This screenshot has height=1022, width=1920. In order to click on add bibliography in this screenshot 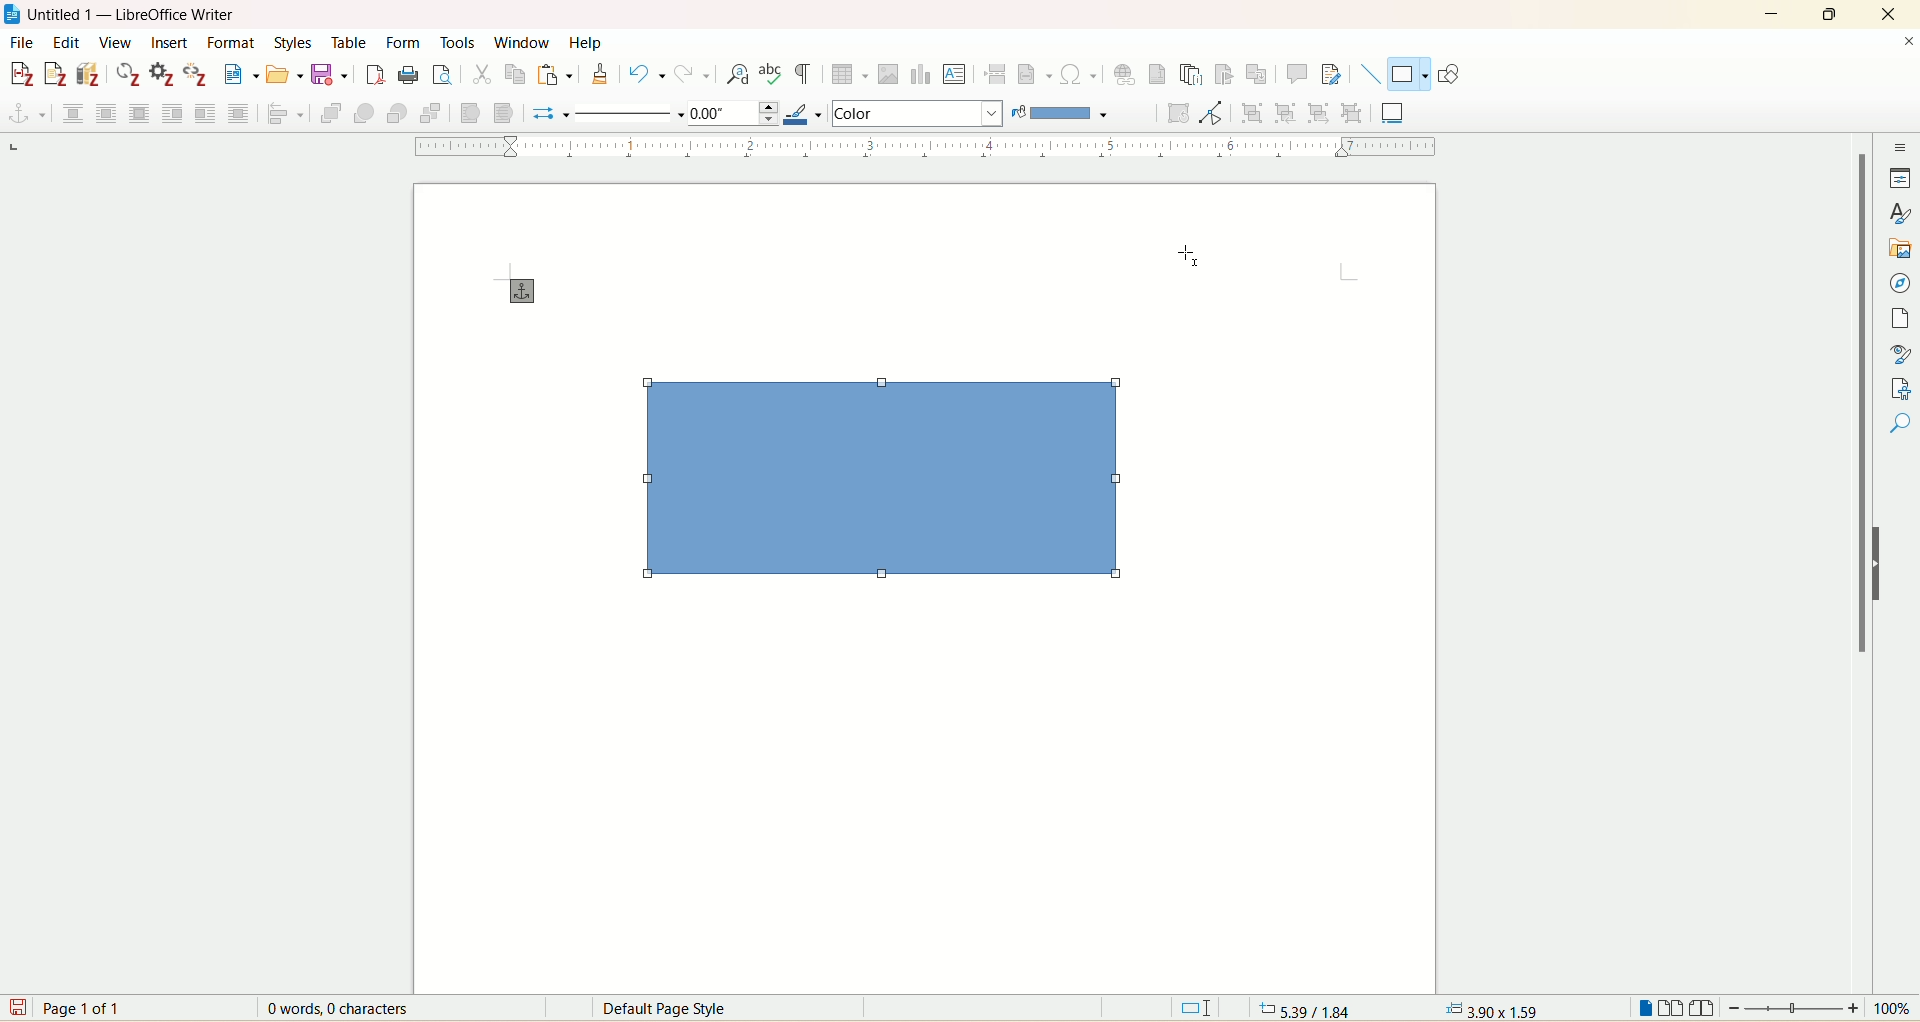, I will do `click(90, 74)`.